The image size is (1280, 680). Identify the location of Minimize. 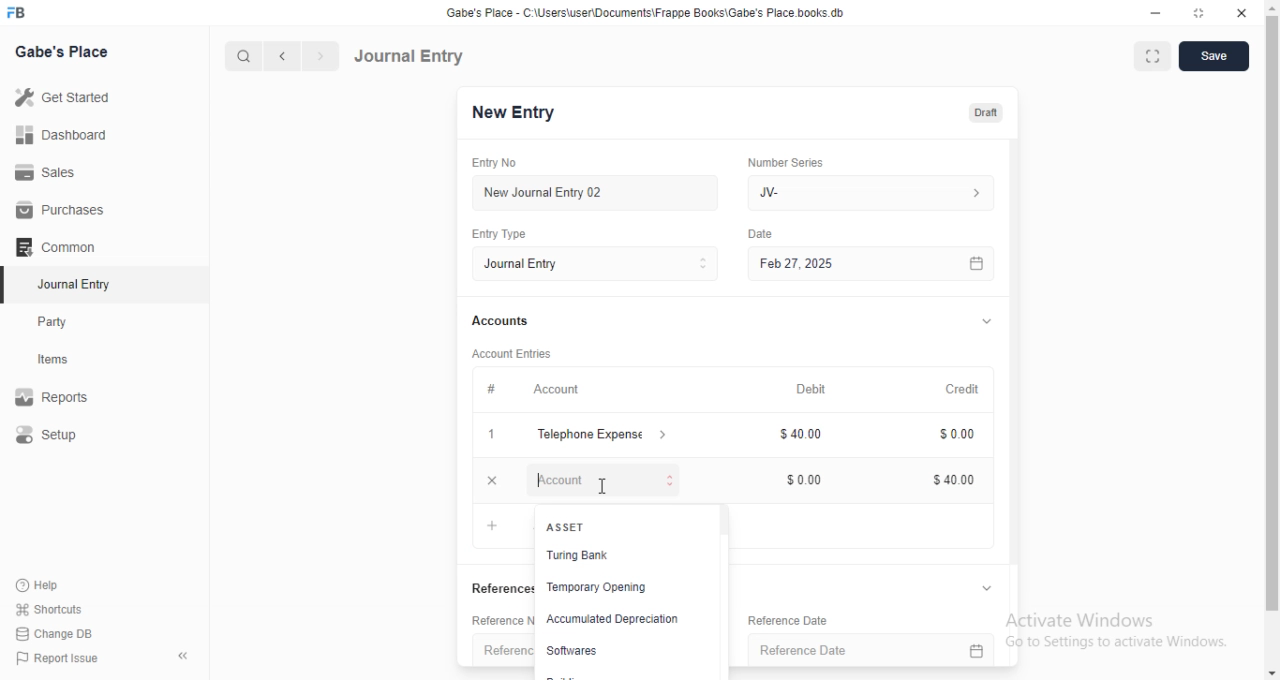
(1156, 12).